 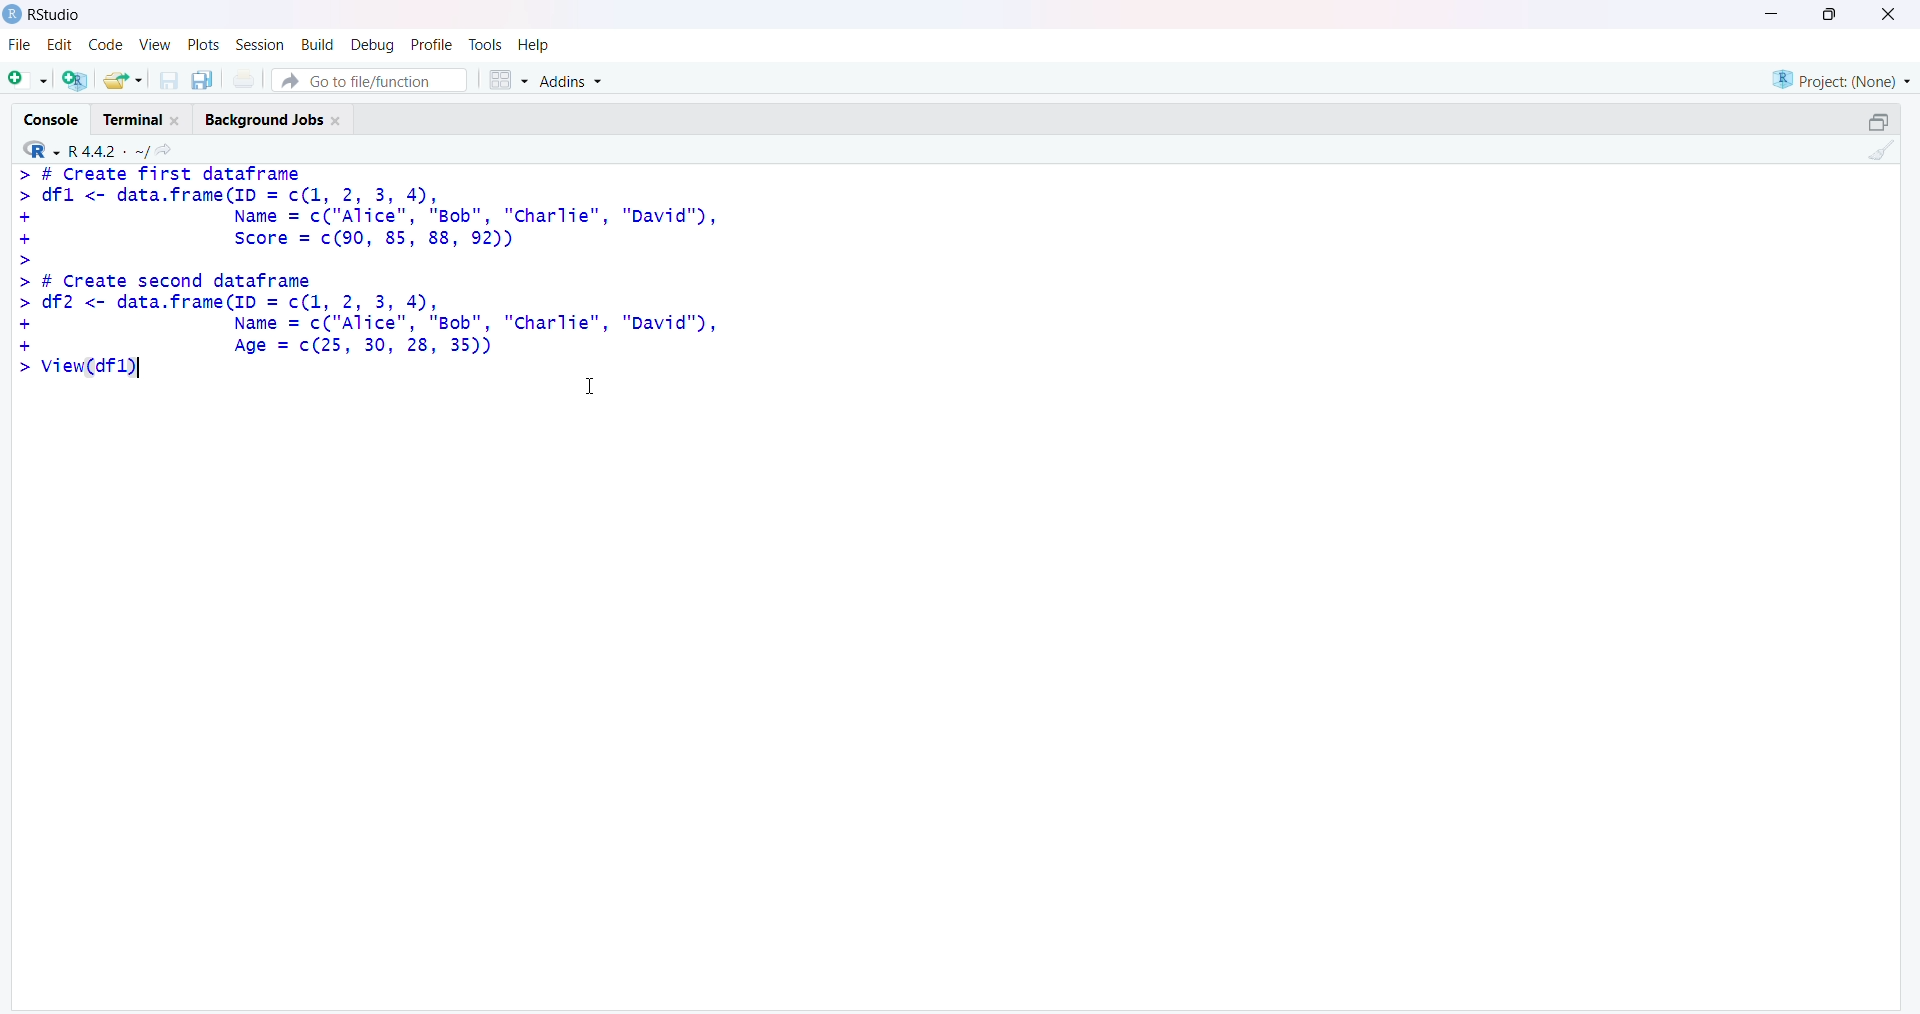 What do you see at coordinates (1832, 14) in the screenshot?
I see `maximize` at bounding box center [1832, 14].